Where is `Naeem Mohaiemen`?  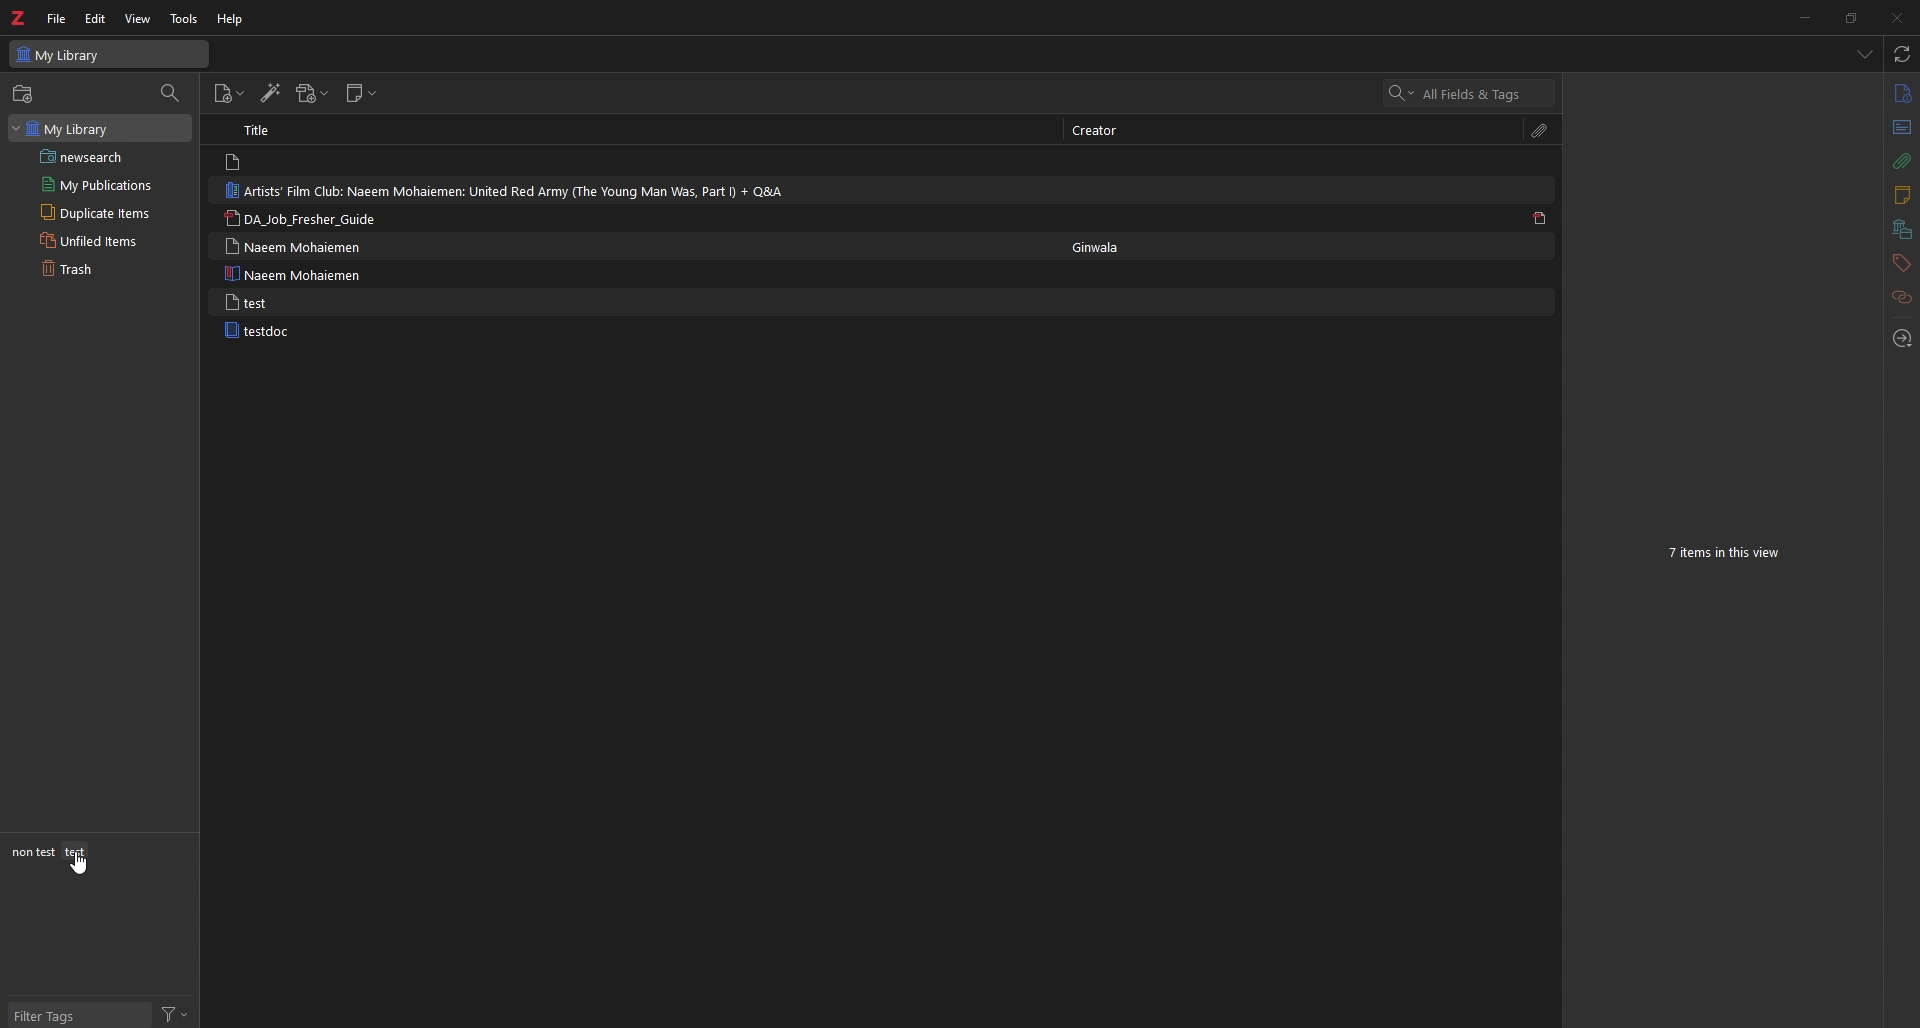 Naeem Mohaiemen is located at coordinates (298, 247).